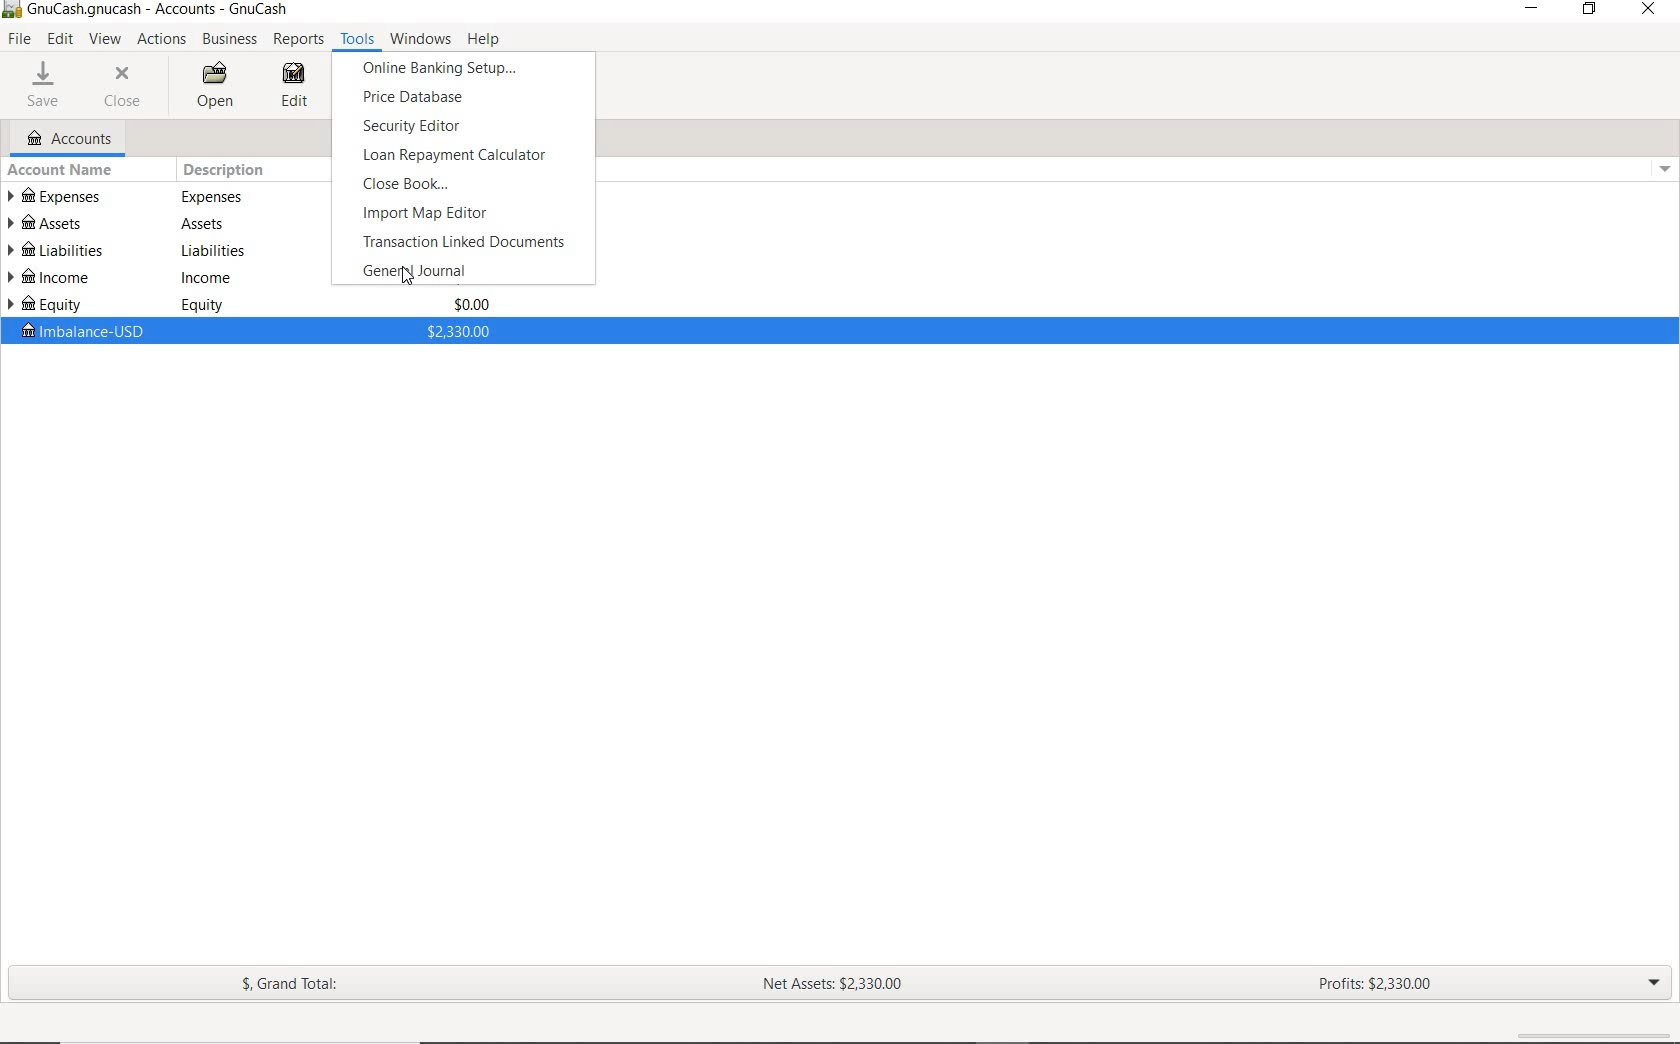 The height and width of the screenshot is (1044, 1680). What do you see at coordinates (168, 250) in the screenshot?
I see `LIABILITIES` at bounding box center [168, 250].